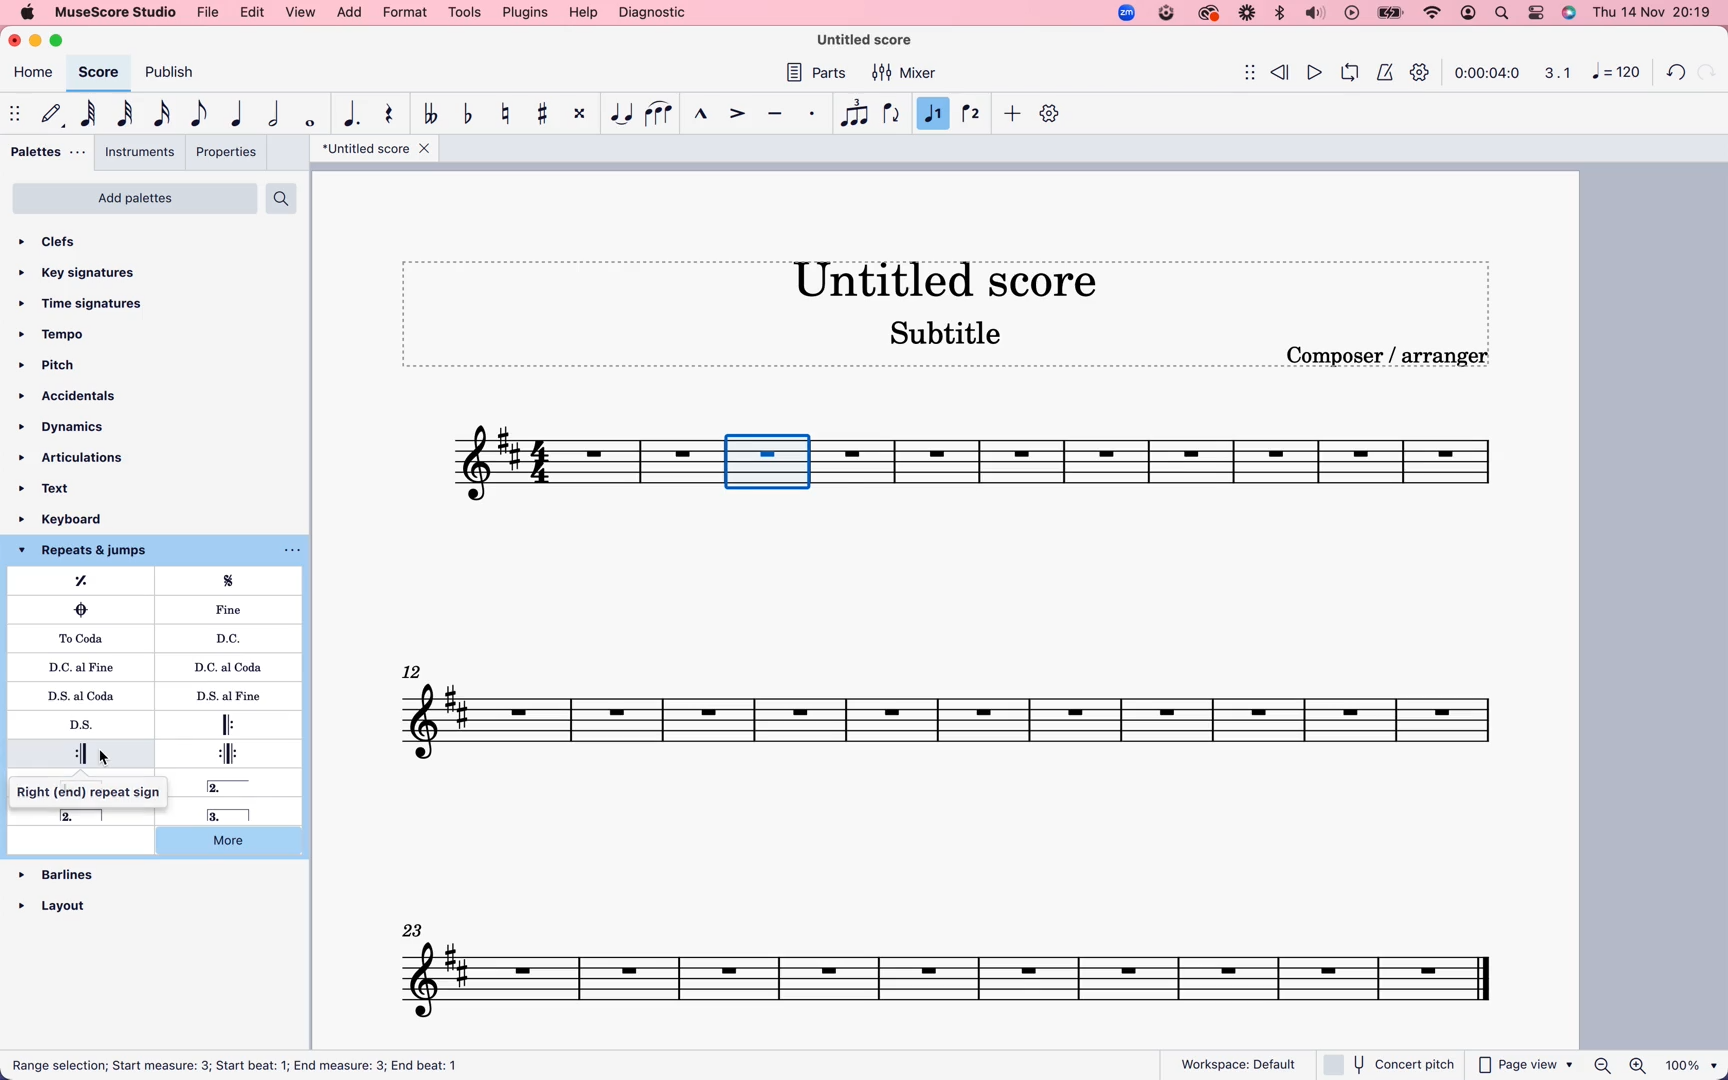 The width and height of the screenshot is (1728, 1080). Describe the element at coordinates (17, 39) in the screenshot. I see `close` at that location.